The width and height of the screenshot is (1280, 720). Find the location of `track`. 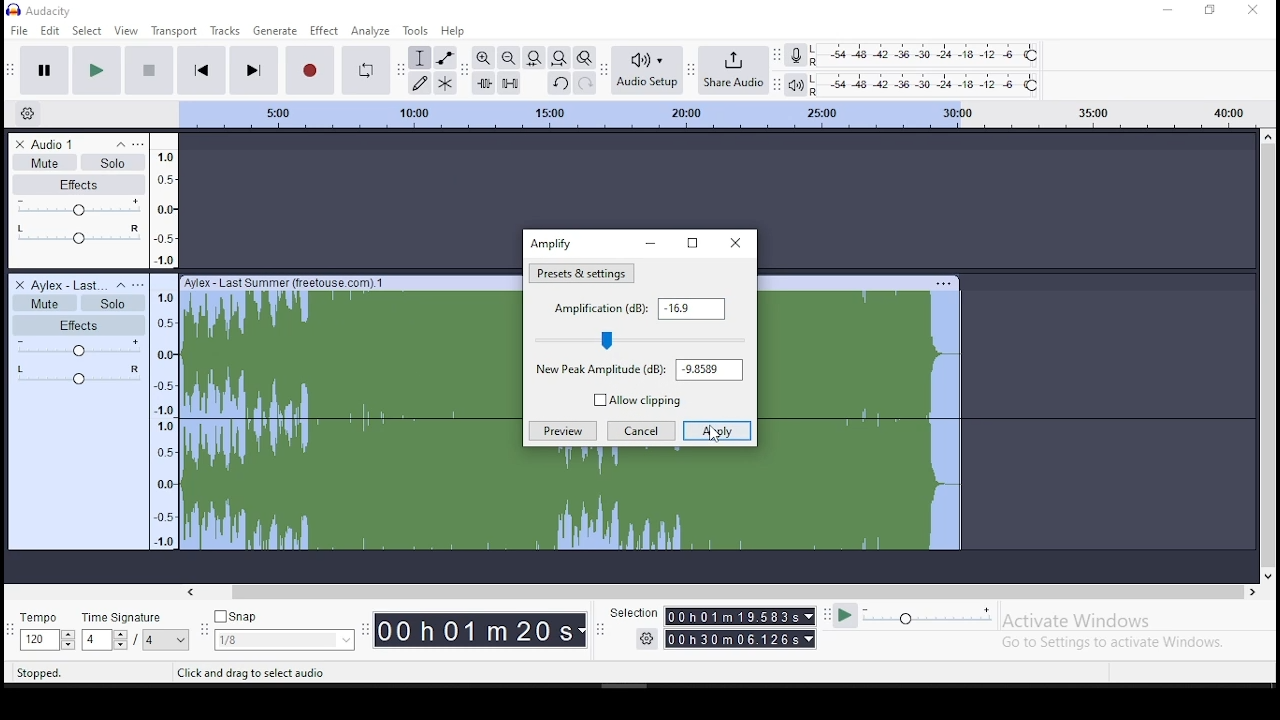

track is located at coordinates (643, 501).